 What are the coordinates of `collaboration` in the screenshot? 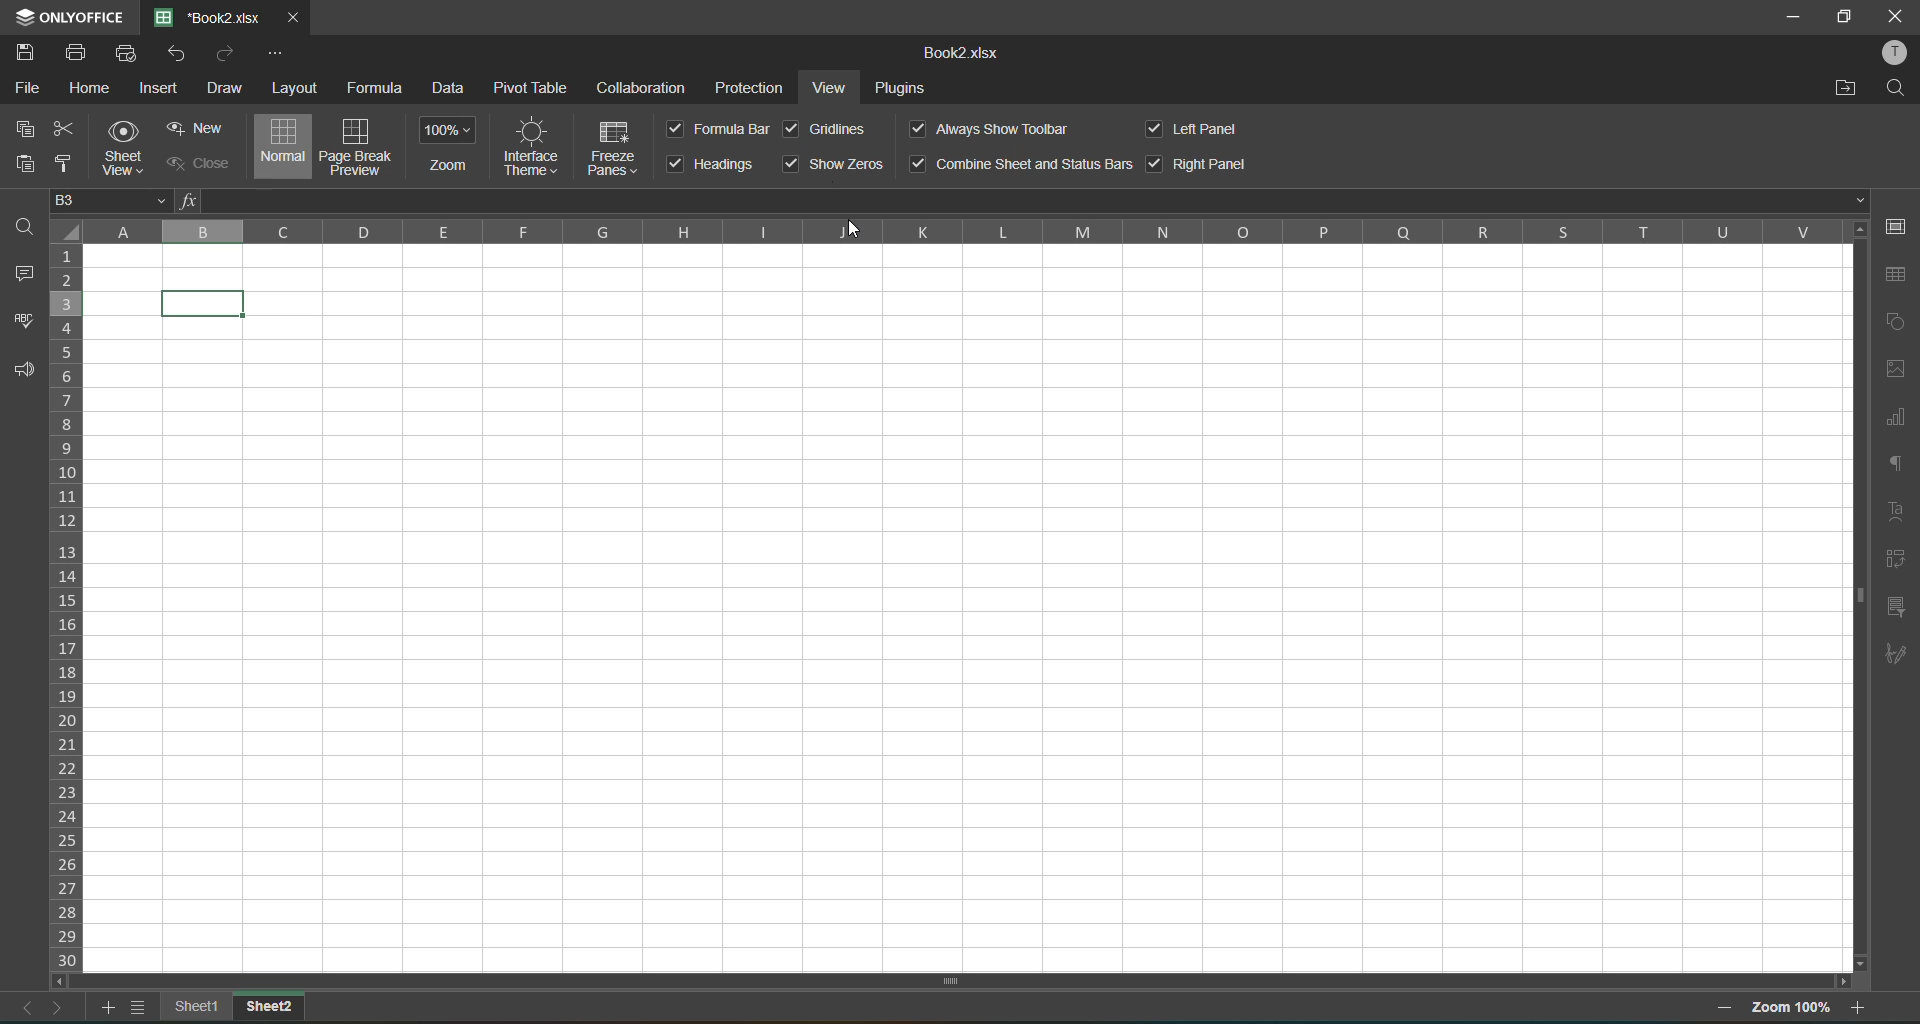 It's located at (640, 87).